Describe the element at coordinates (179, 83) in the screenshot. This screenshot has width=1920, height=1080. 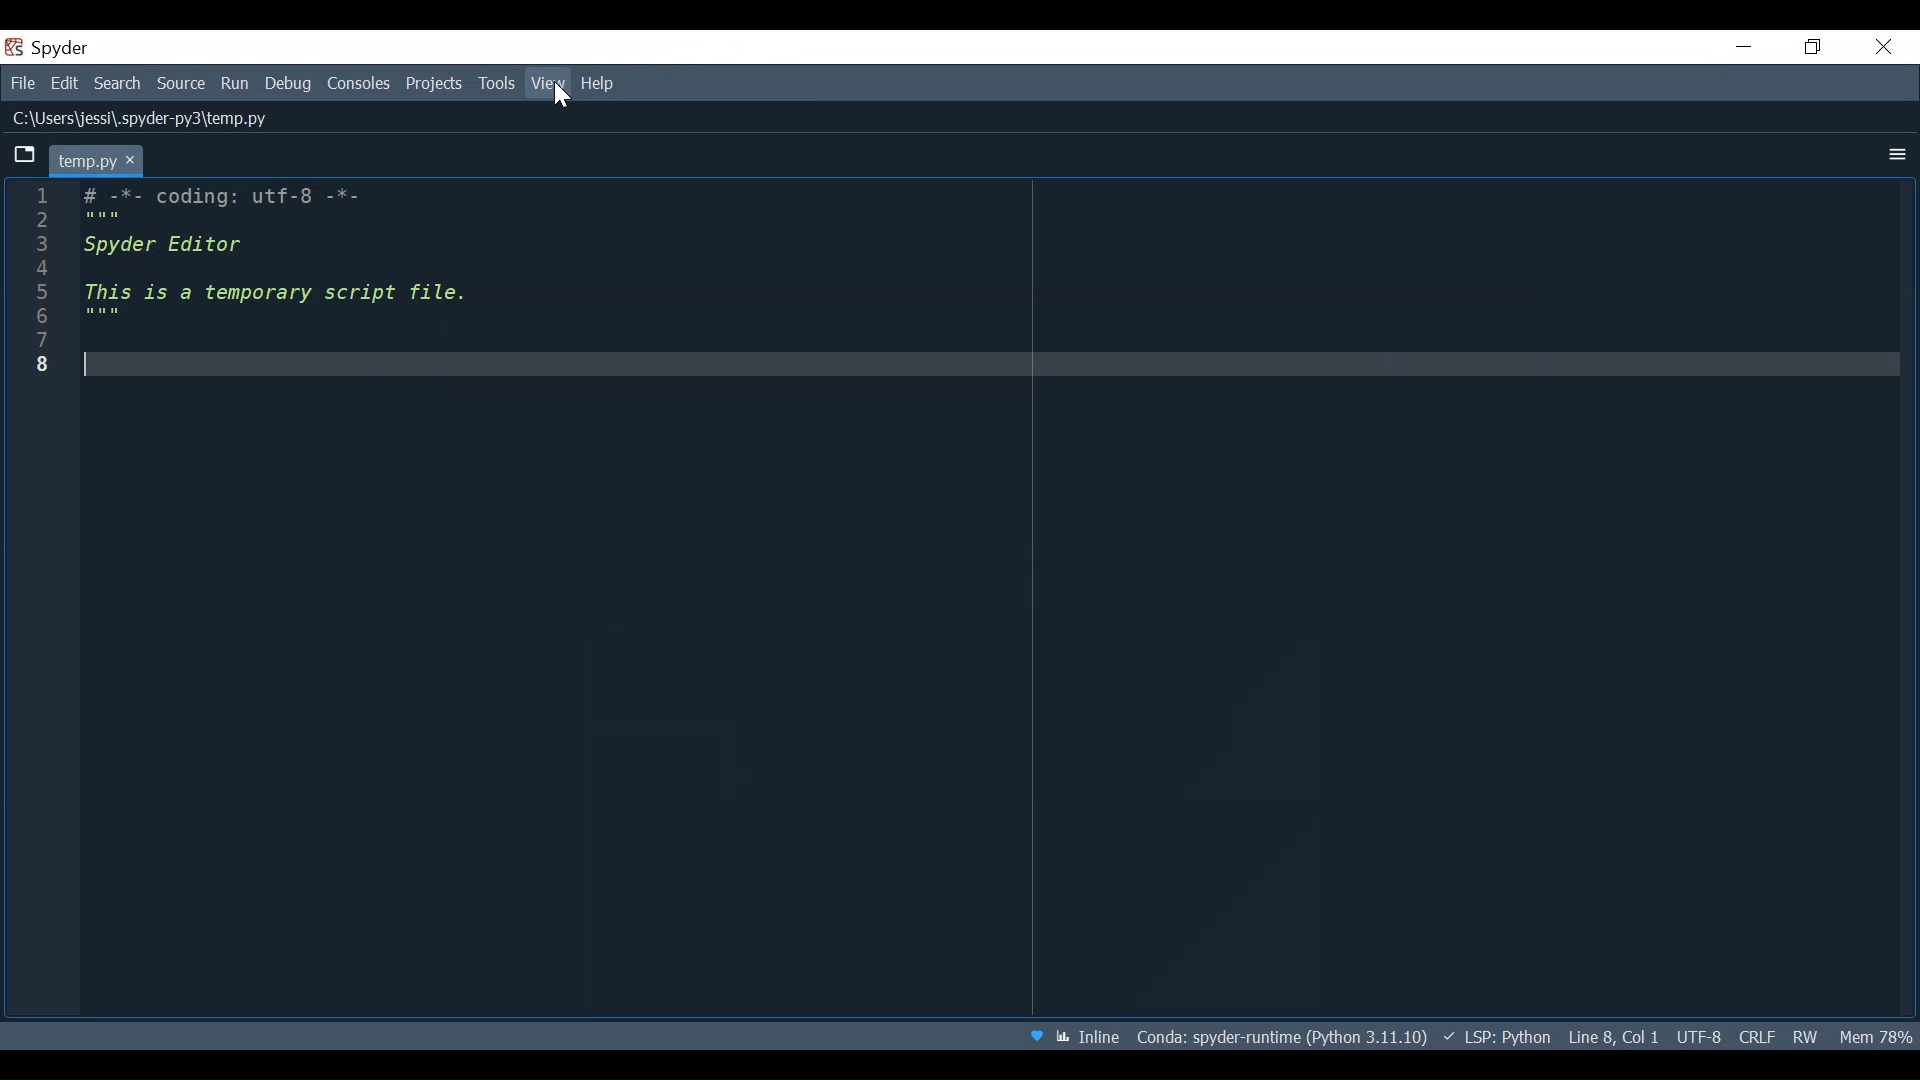
I see `Source` at that location.